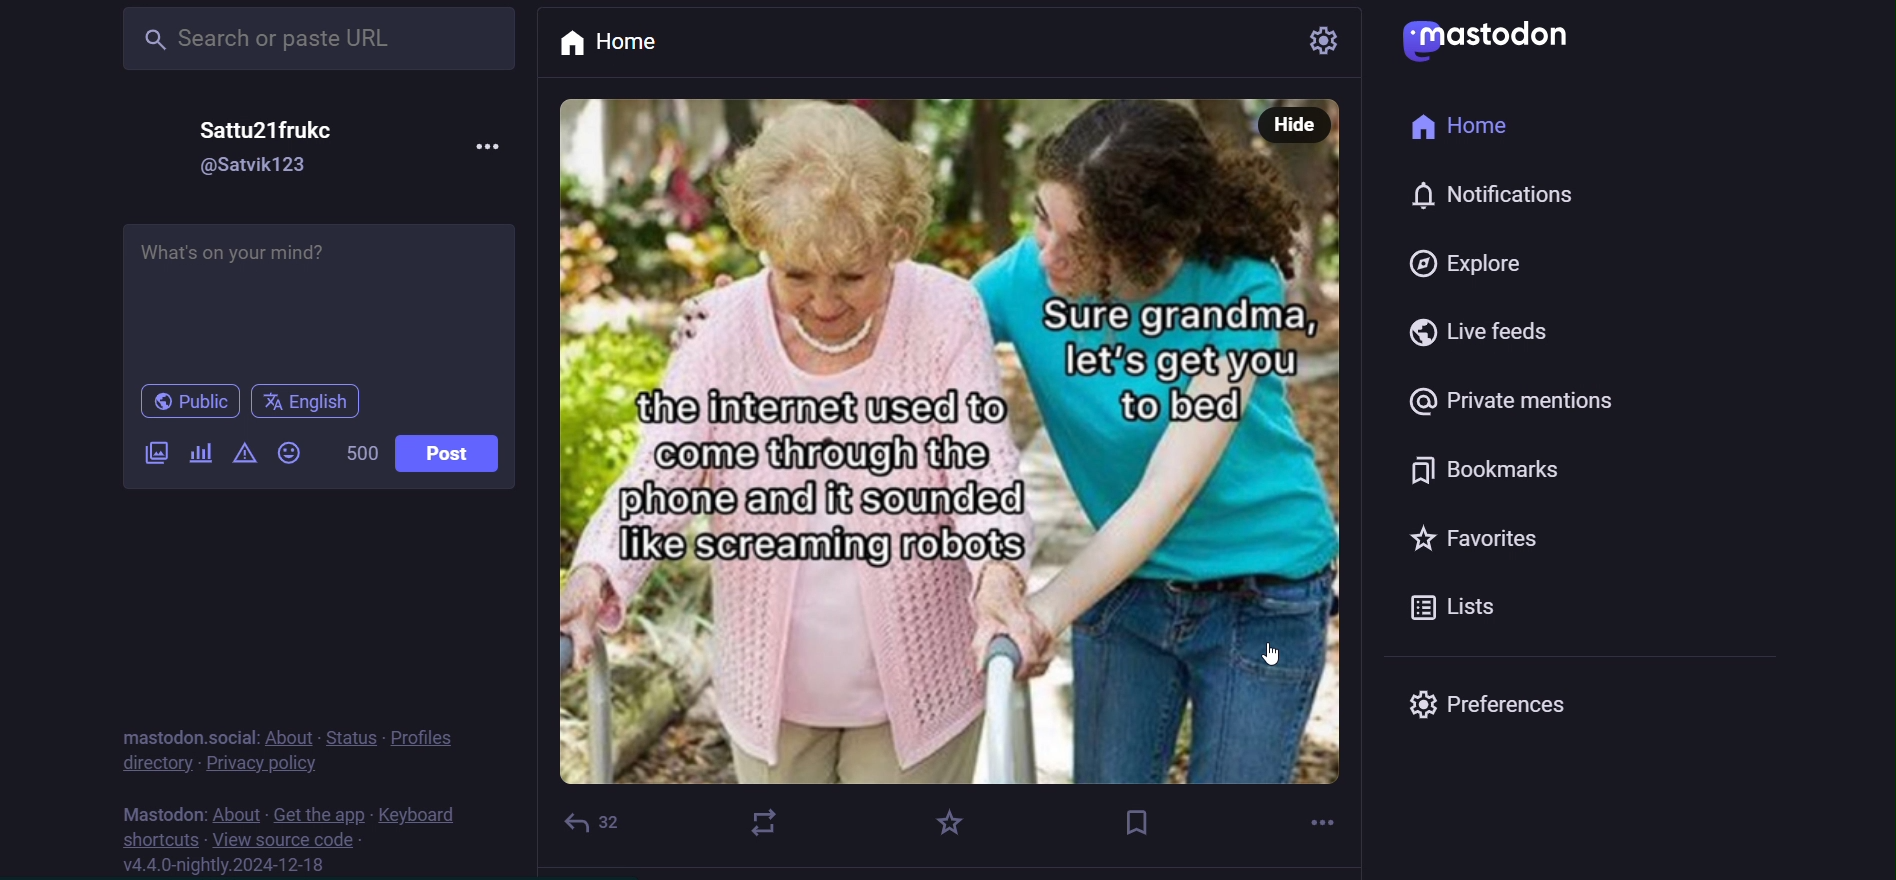  What do you see at coordinates (1322, 819) in the screenshot?
I see `more` at bounding box center [1322, 819].